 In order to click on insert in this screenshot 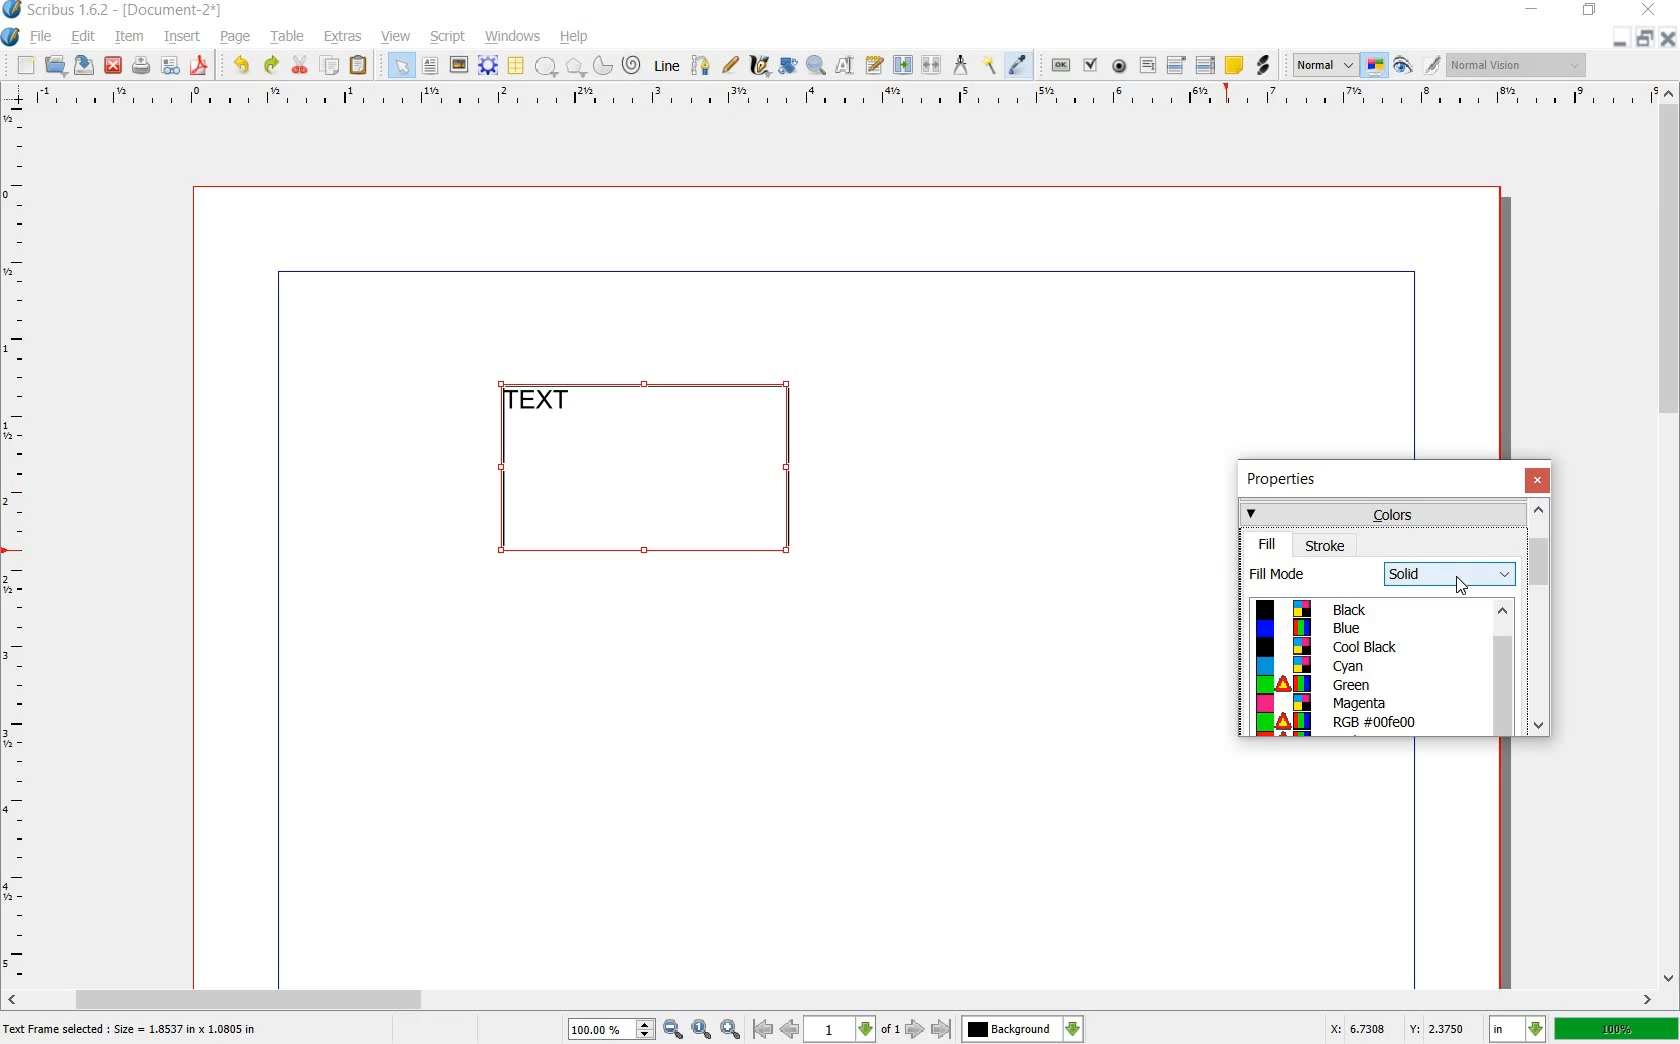, I will do `click(183, 39)`.